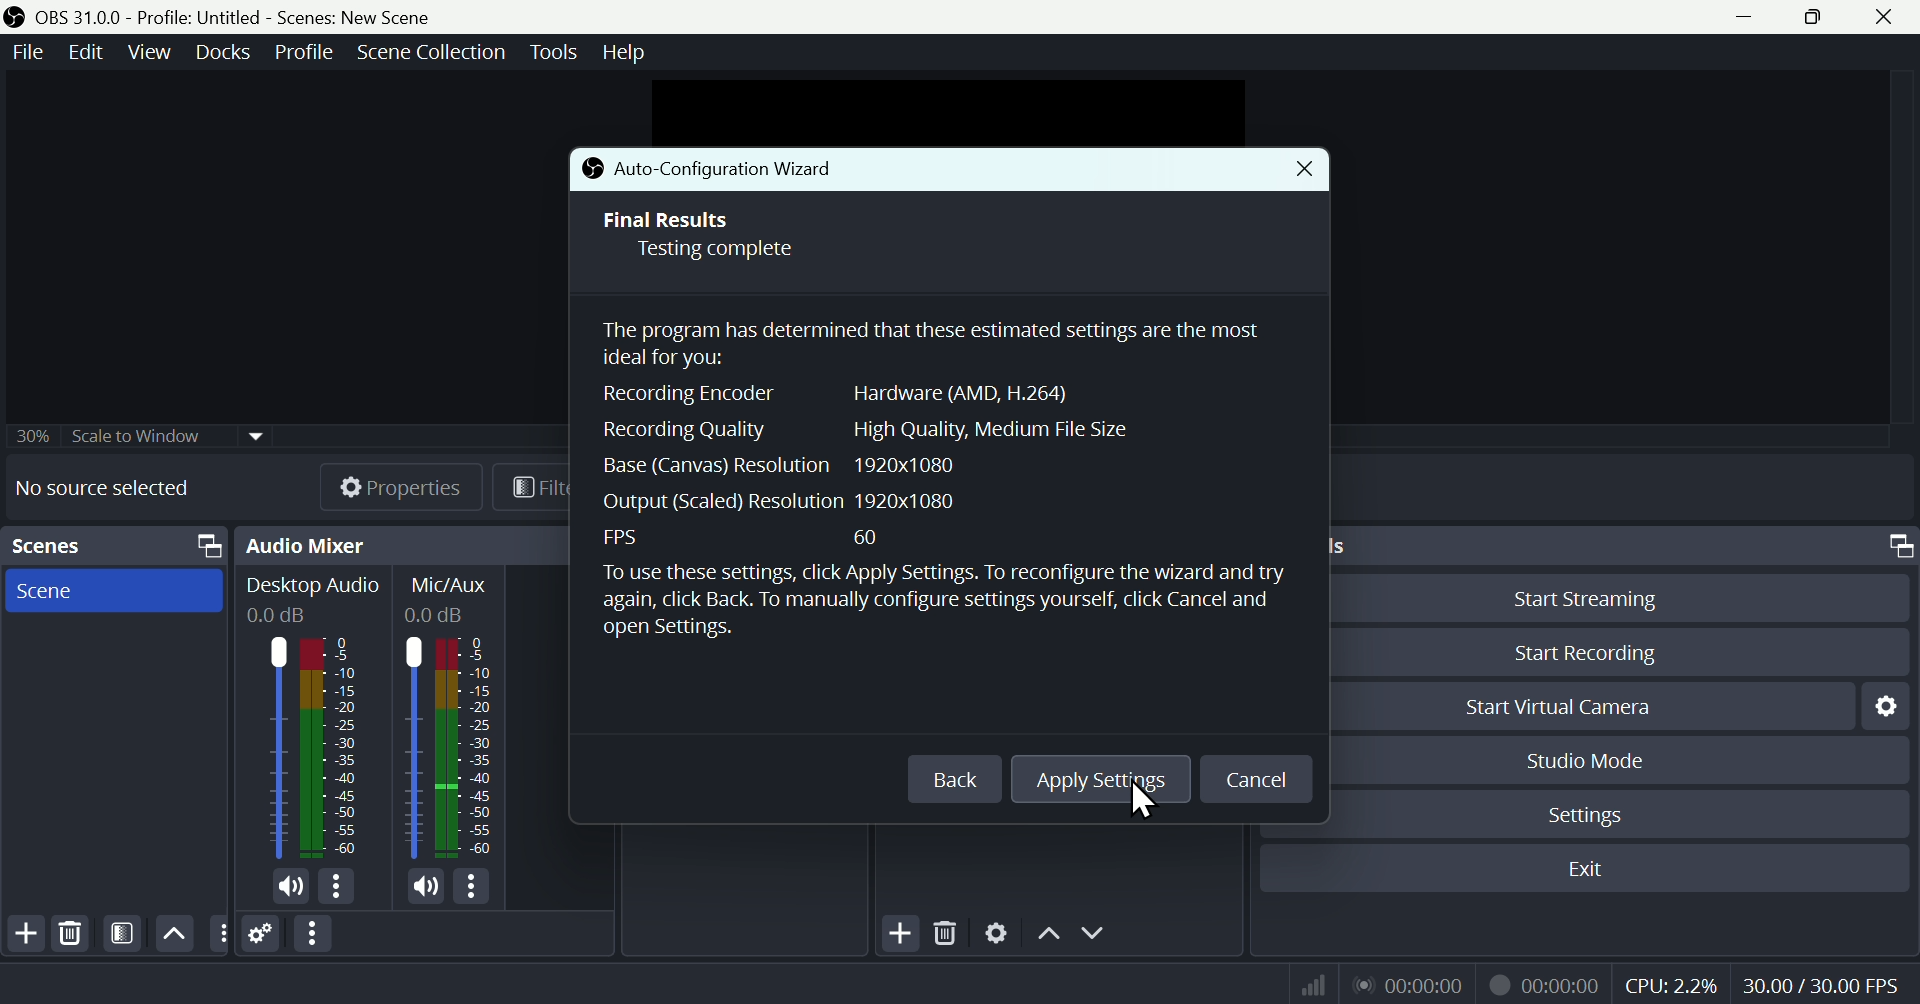  I want to click on Settings, so click(1616, 812).